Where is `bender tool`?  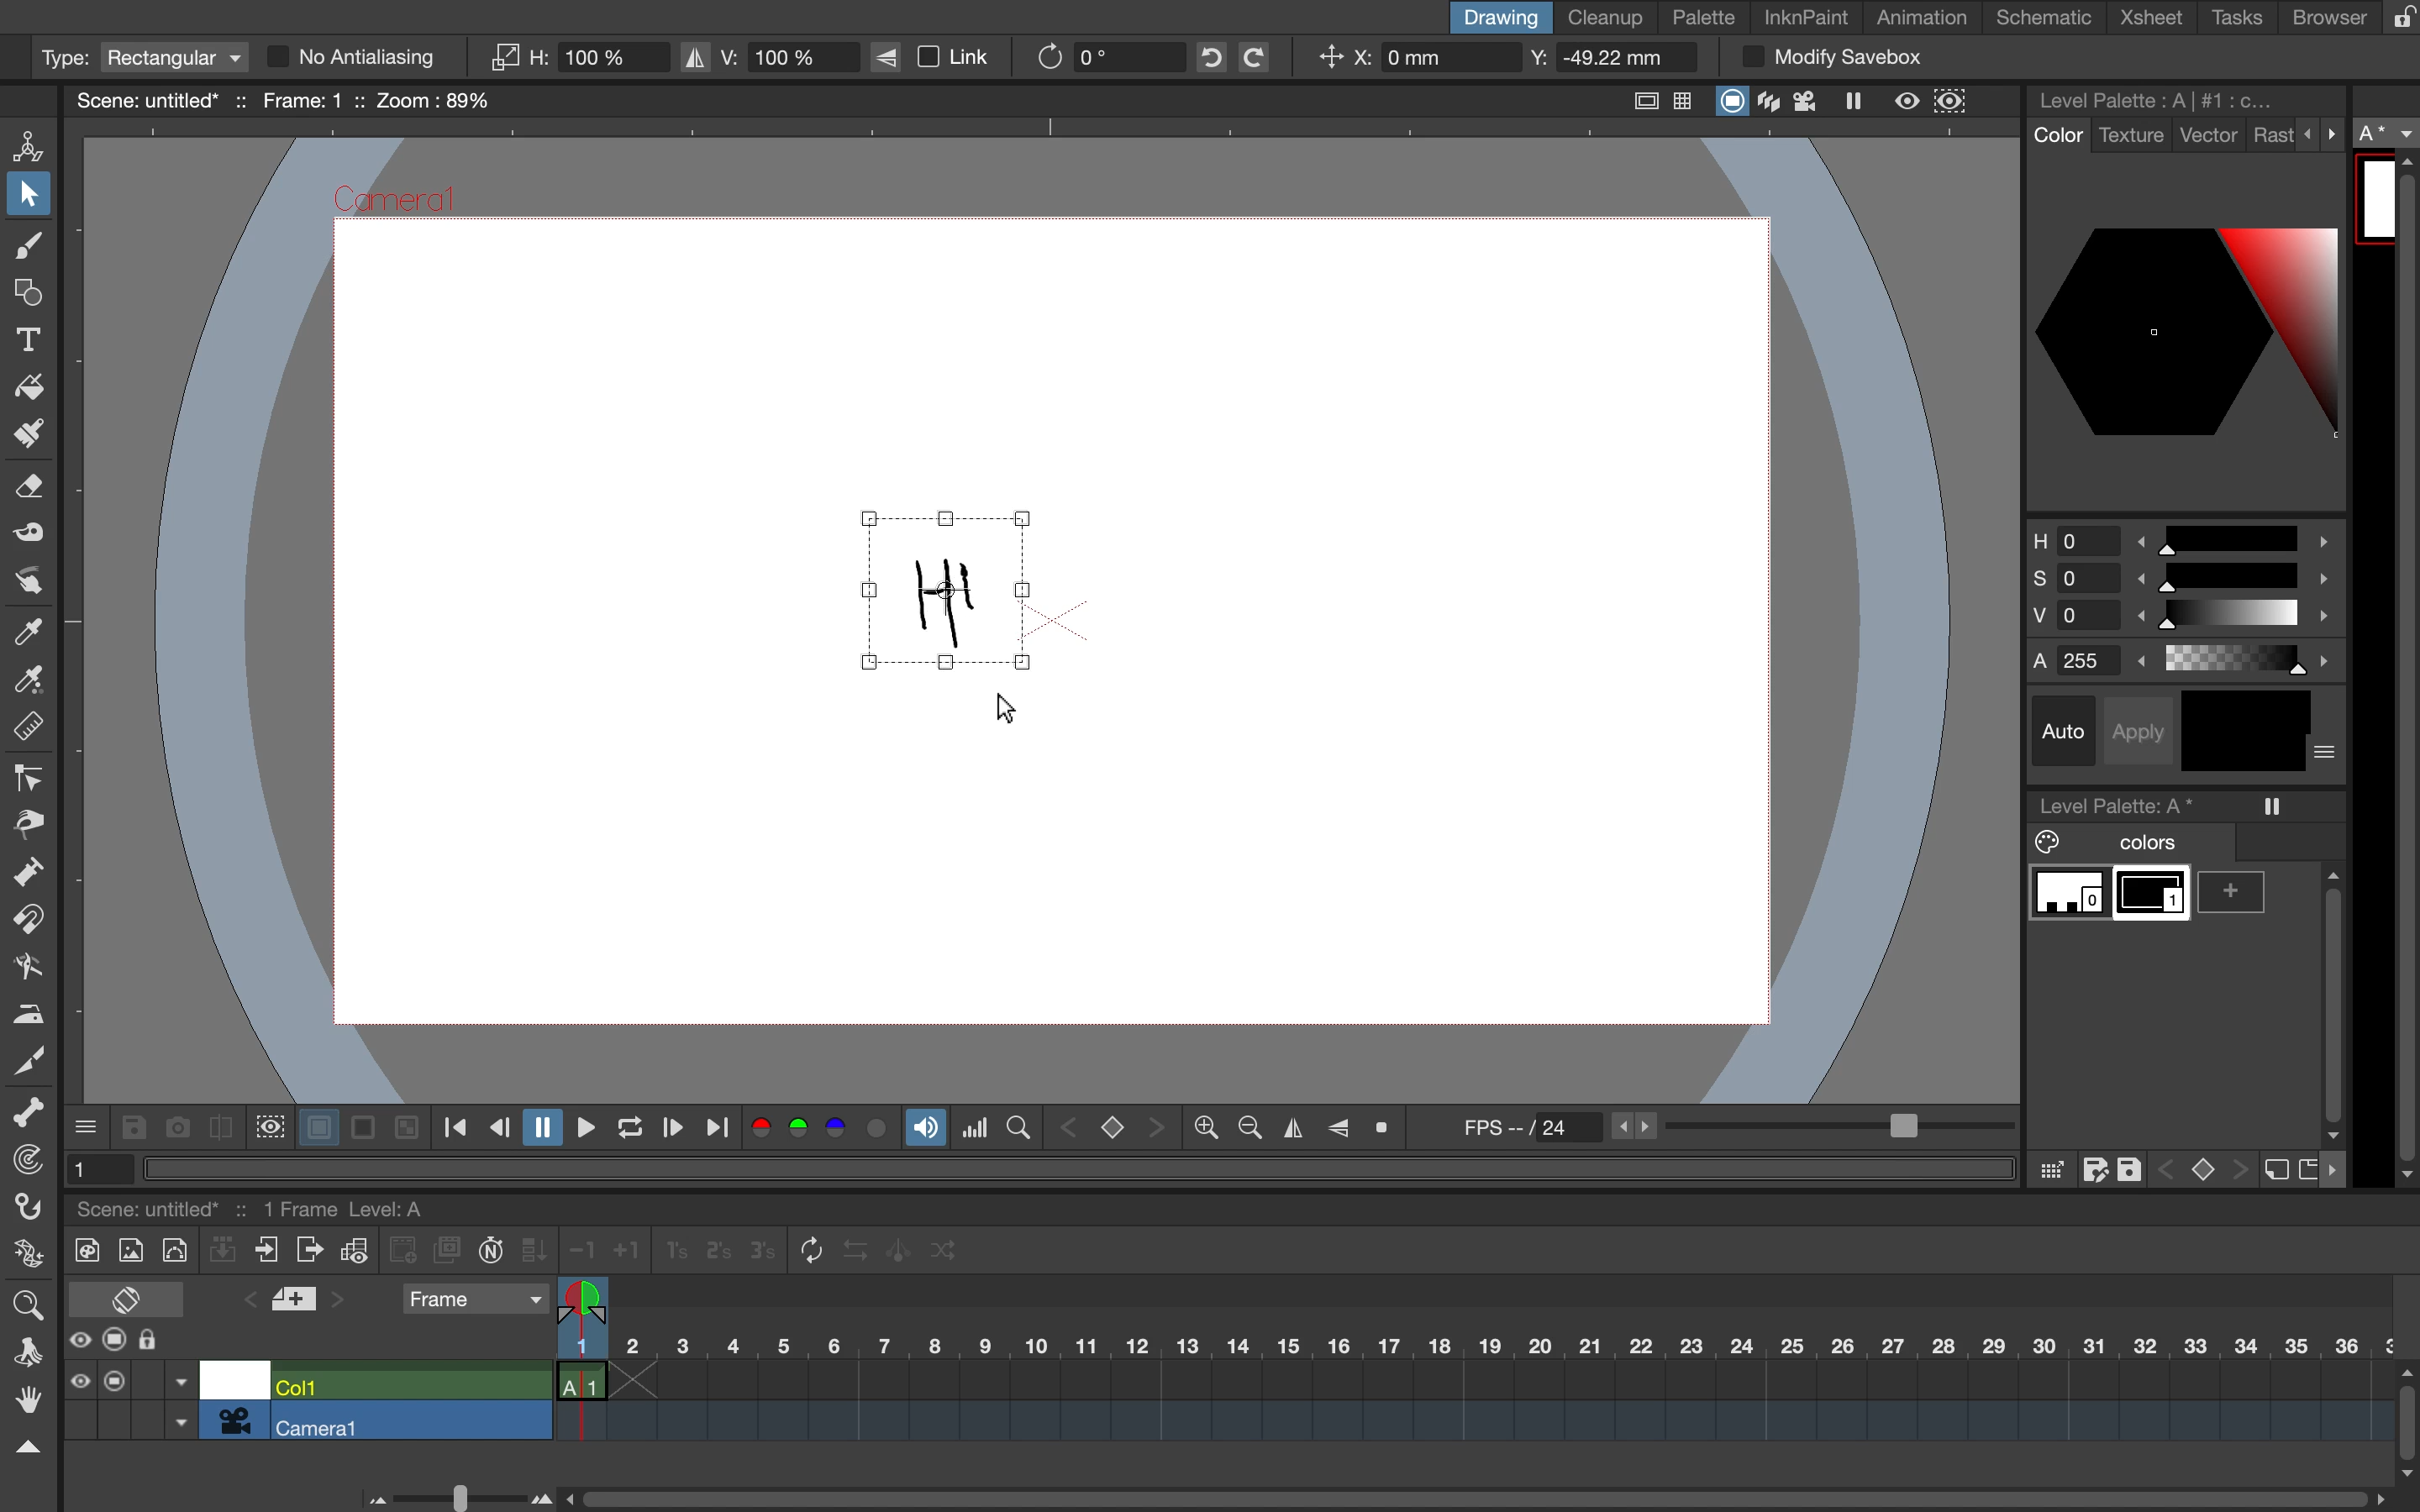 bender tool is located at coordinates (23, 966).